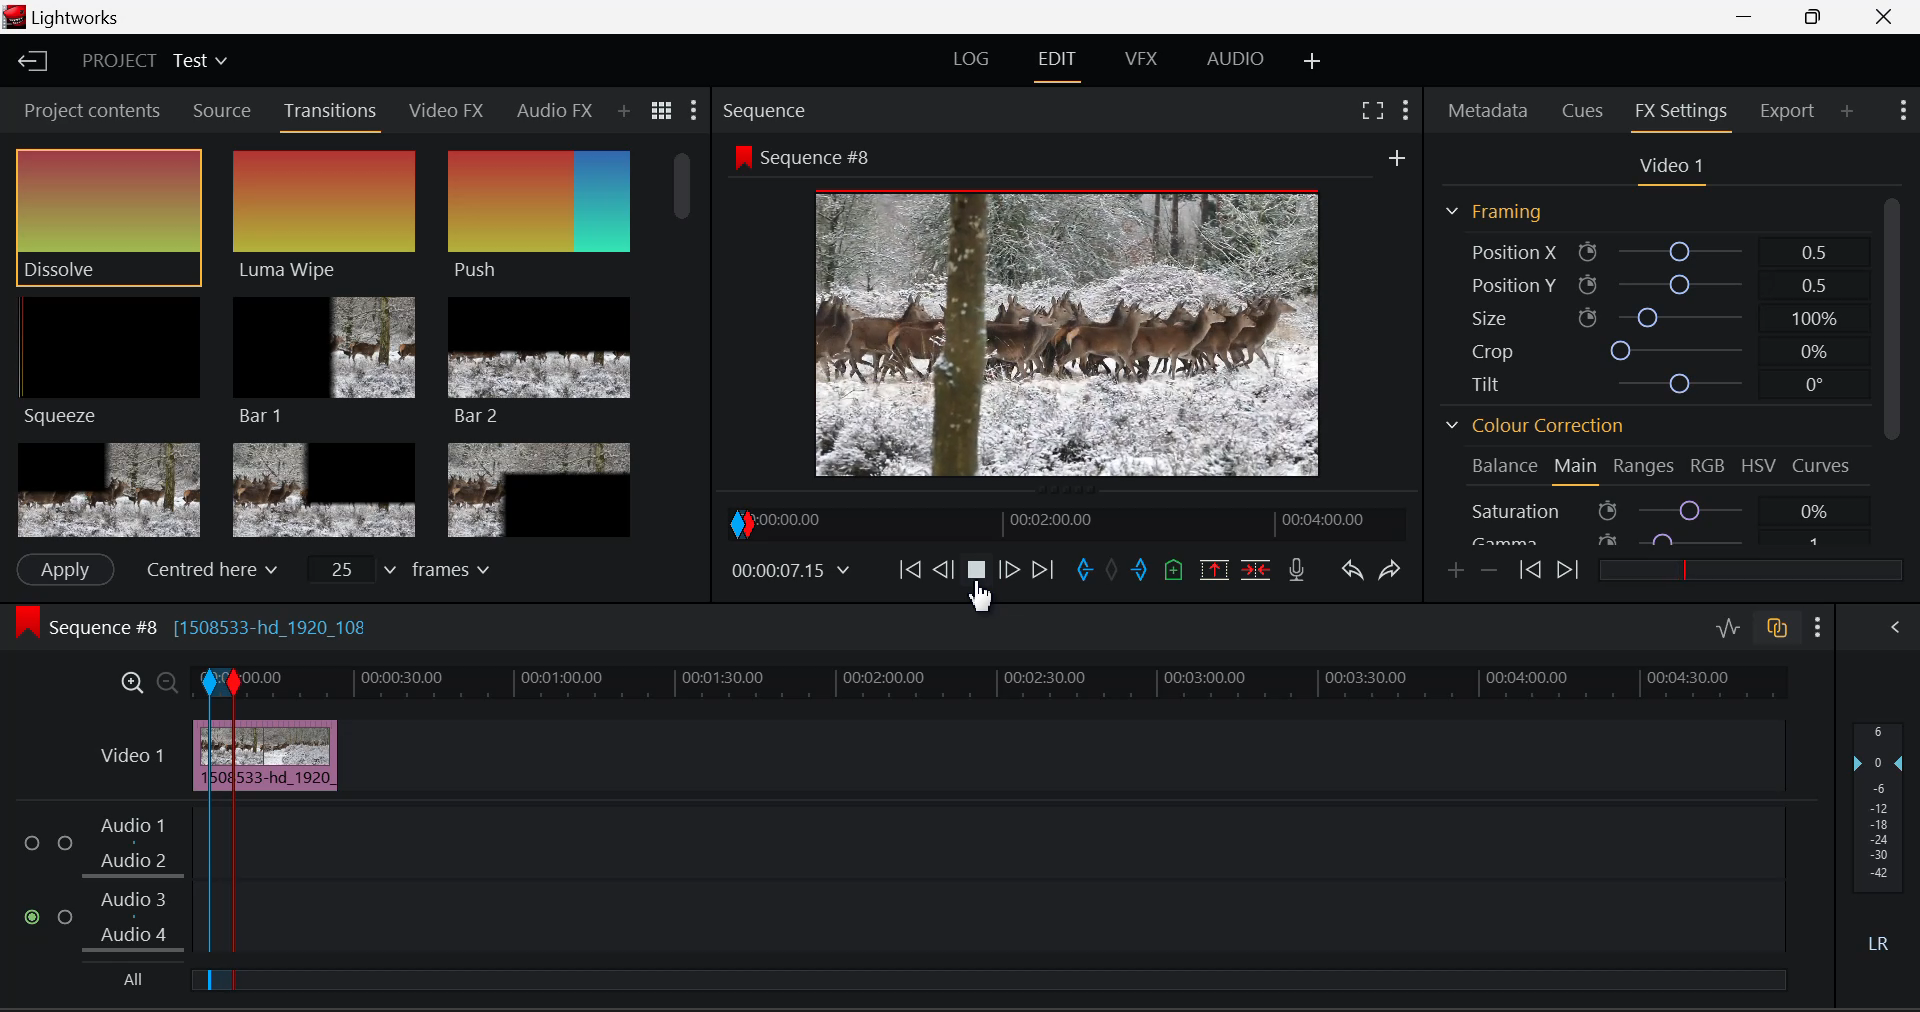  I want to click on Audio 2, so click(134, 862).